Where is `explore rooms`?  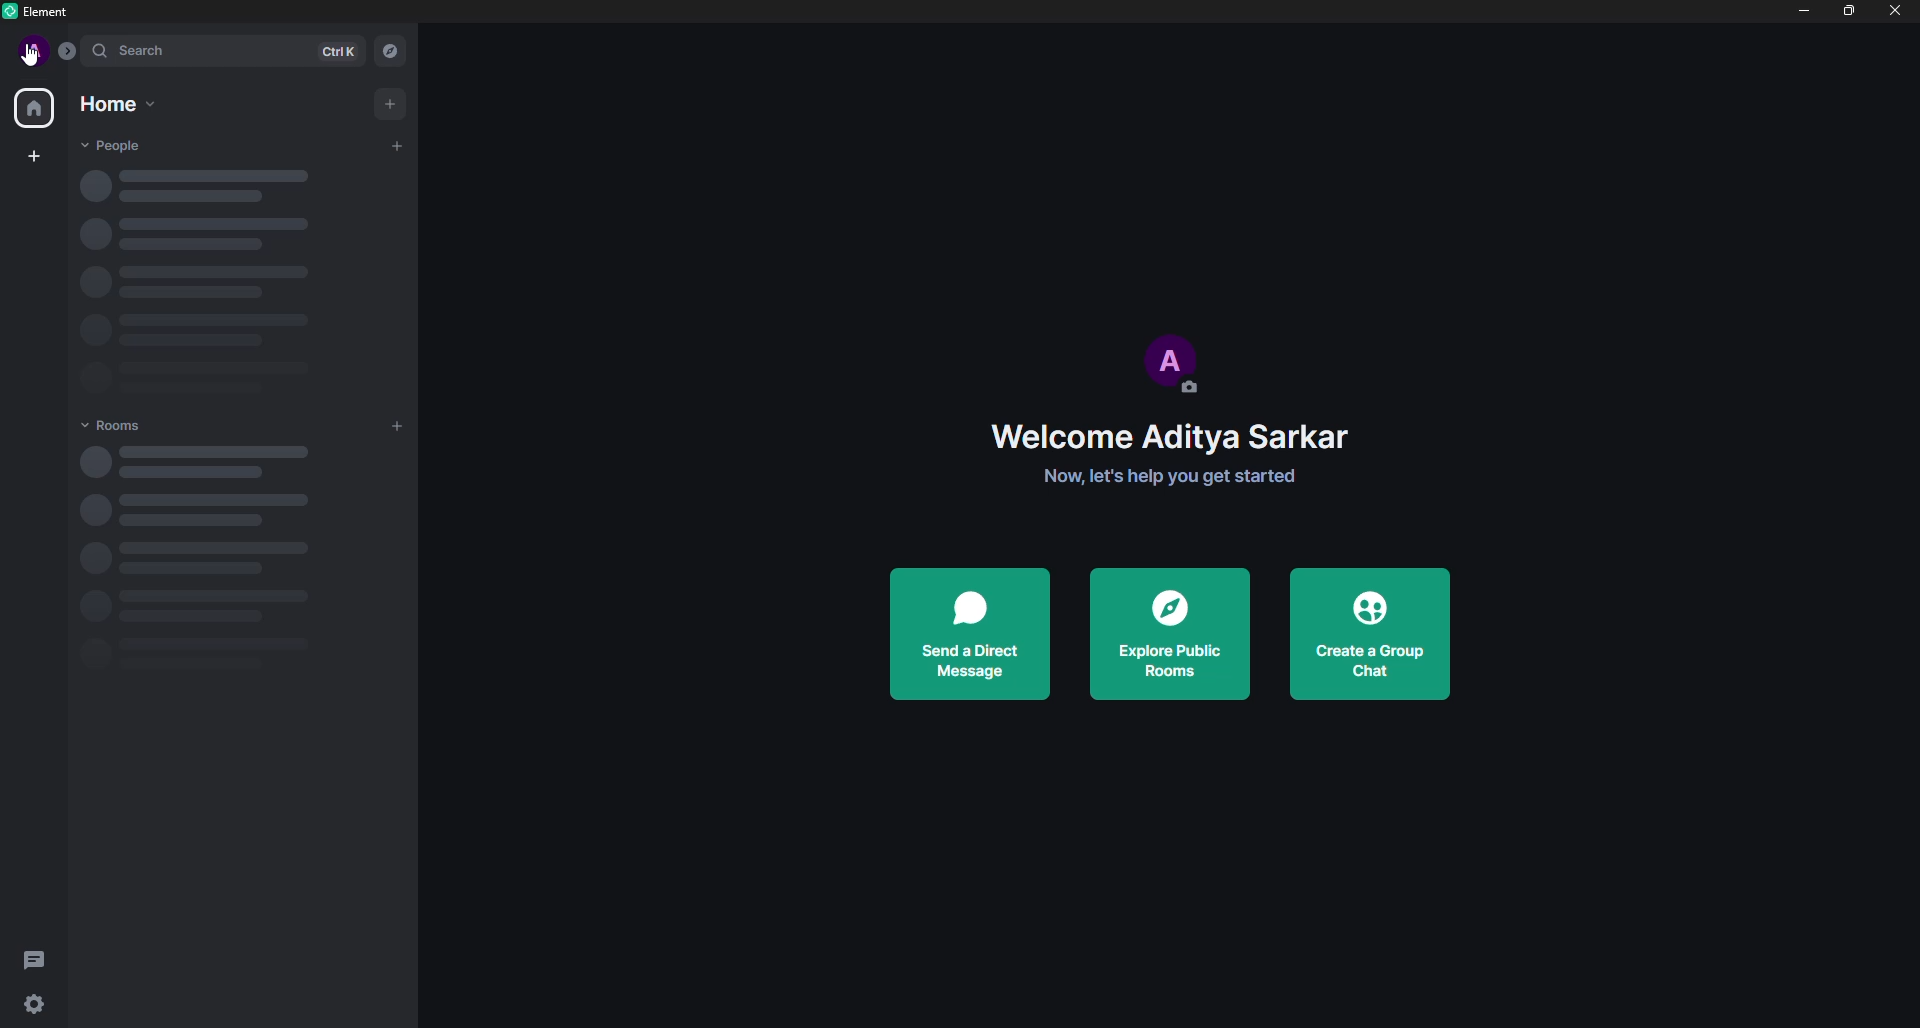 explore rooms is located at coordinates (396, 50).